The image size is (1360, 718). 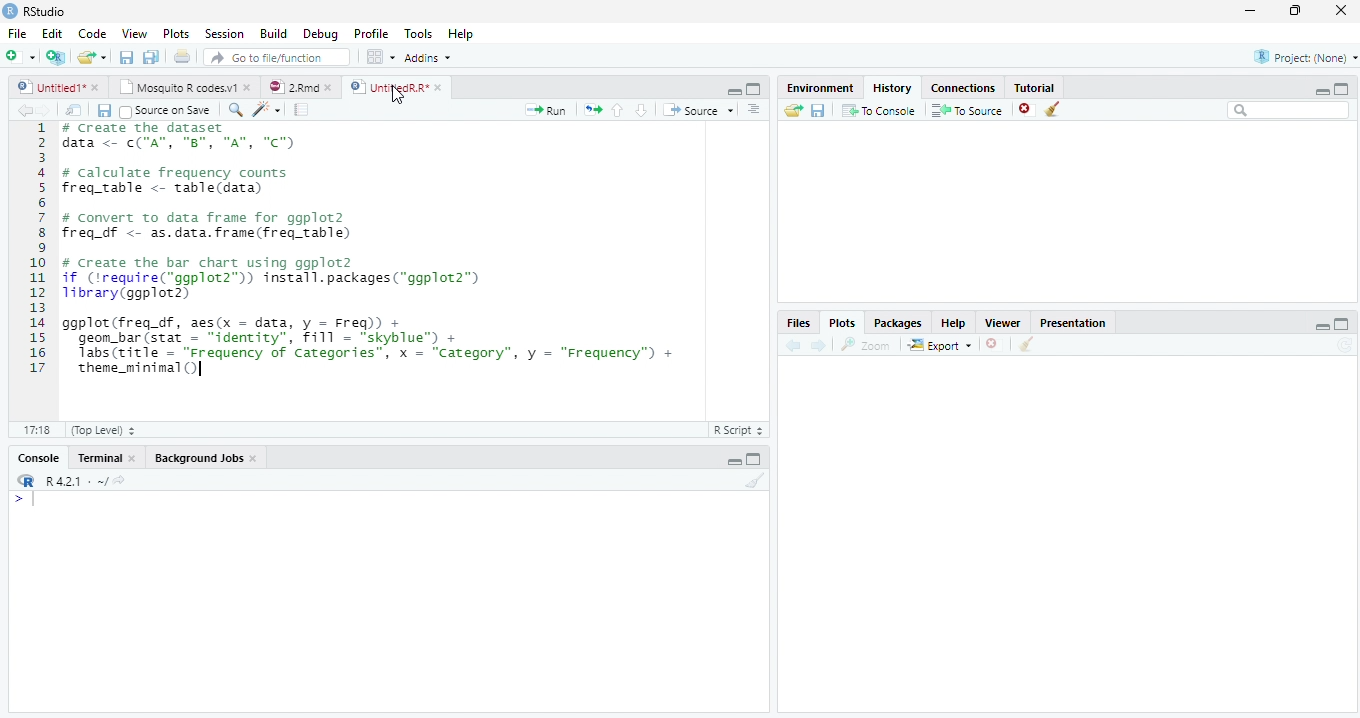 I want to click on Minimize, so click(x=734, y=461).